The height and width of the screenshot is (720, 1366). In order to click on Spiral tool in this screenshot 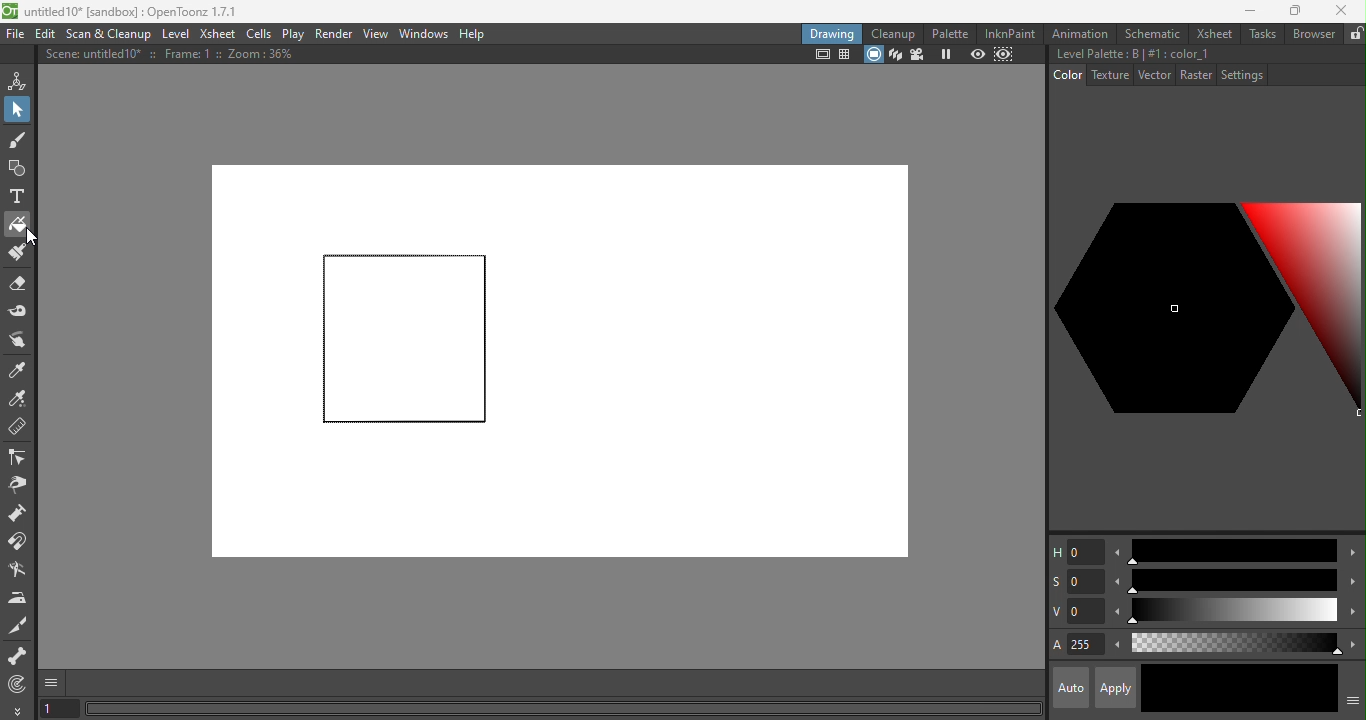, I will do `click(22, 683)`.